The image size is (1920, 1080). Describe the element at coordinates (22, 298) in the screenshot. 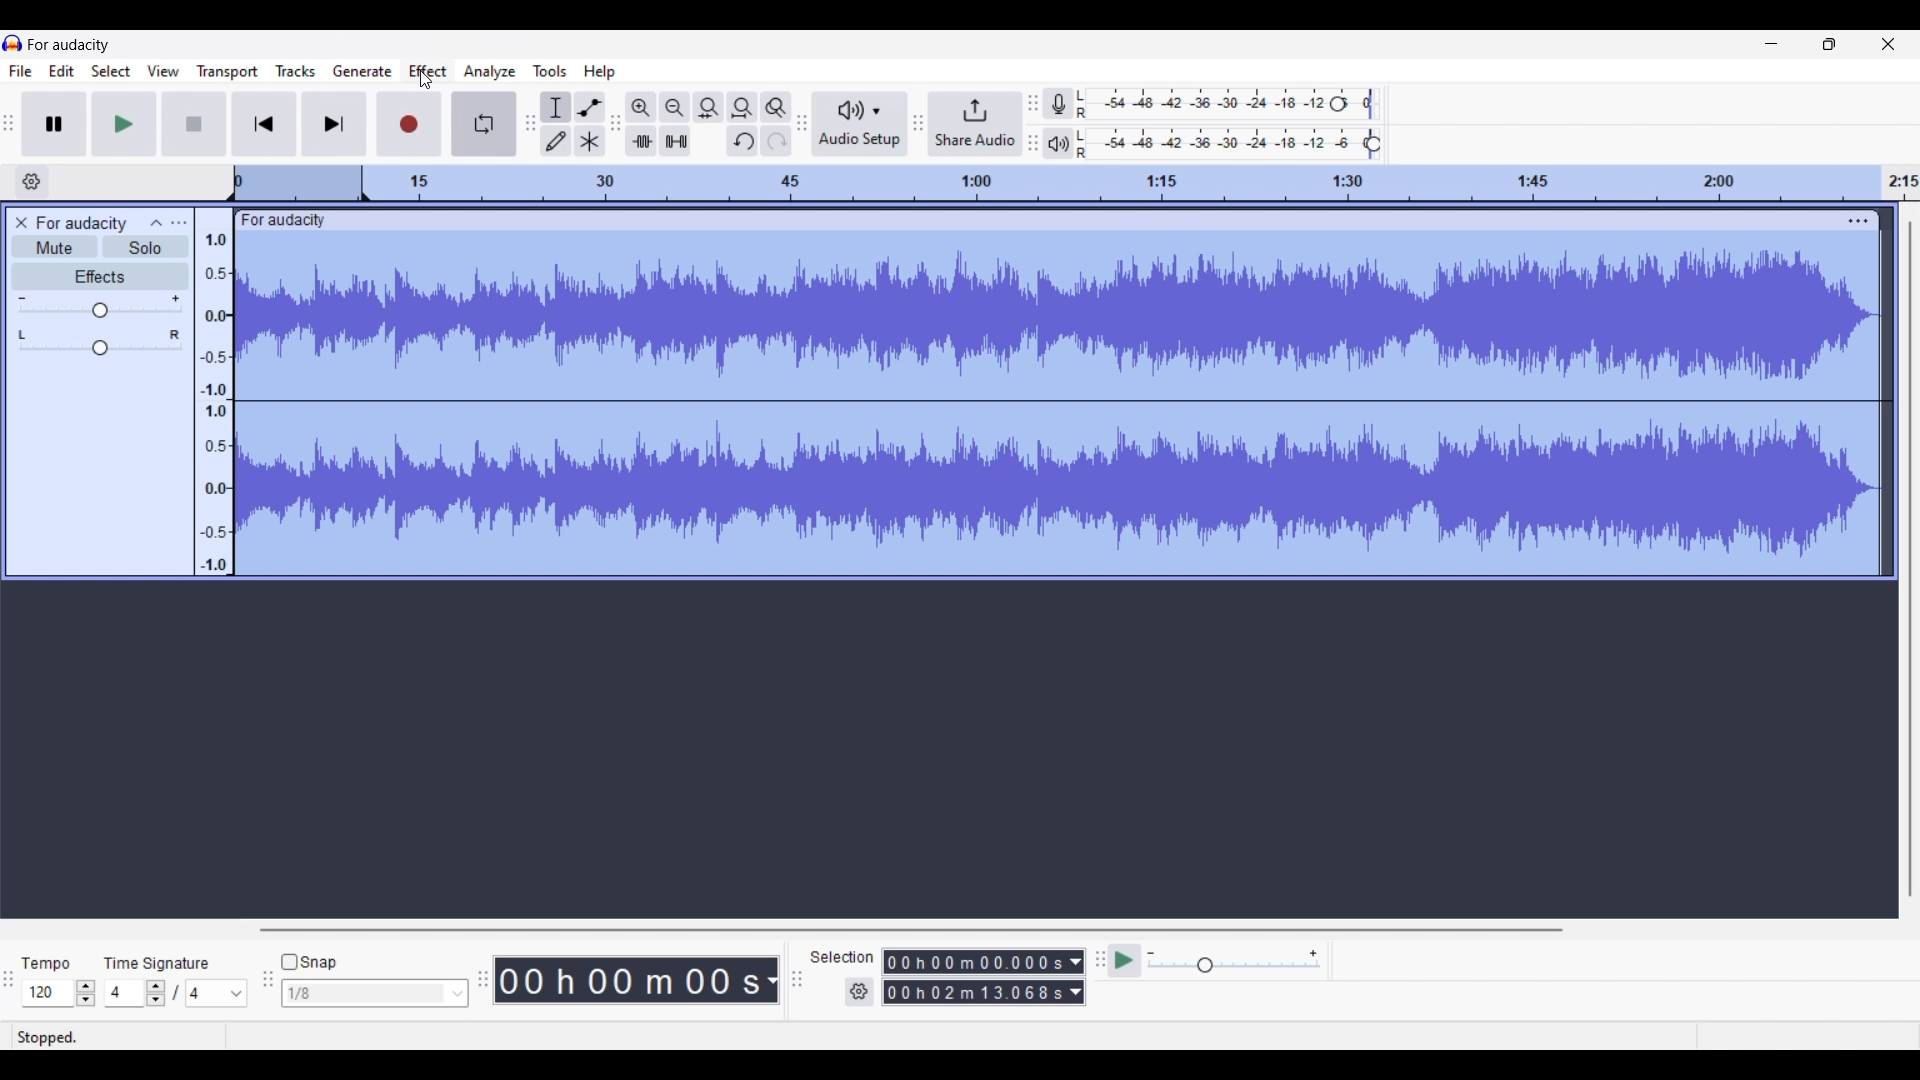

I see `Min. gain` at that location.